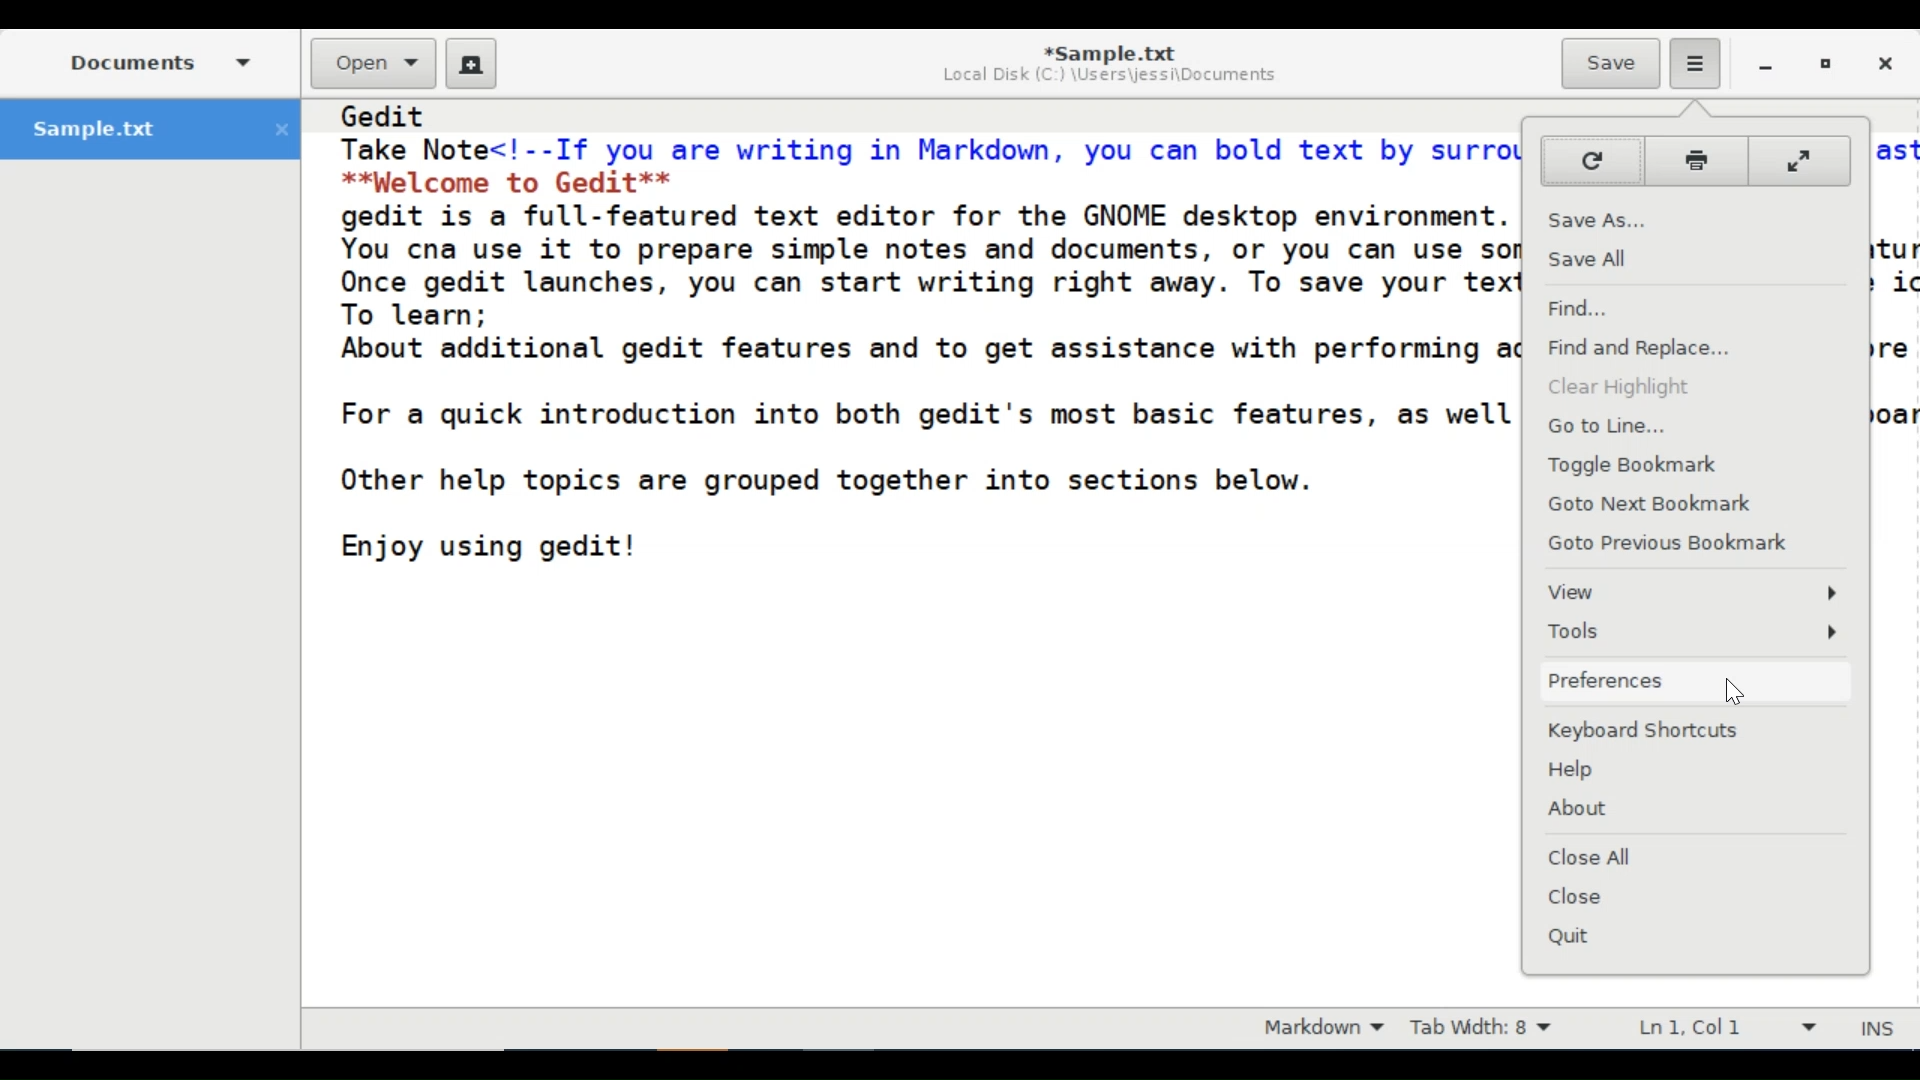 This screenshot has height=1080, width=1920. Describe the element at coordinates (1801, 161) in the screenshot. I see `Fullscreen` at that location.